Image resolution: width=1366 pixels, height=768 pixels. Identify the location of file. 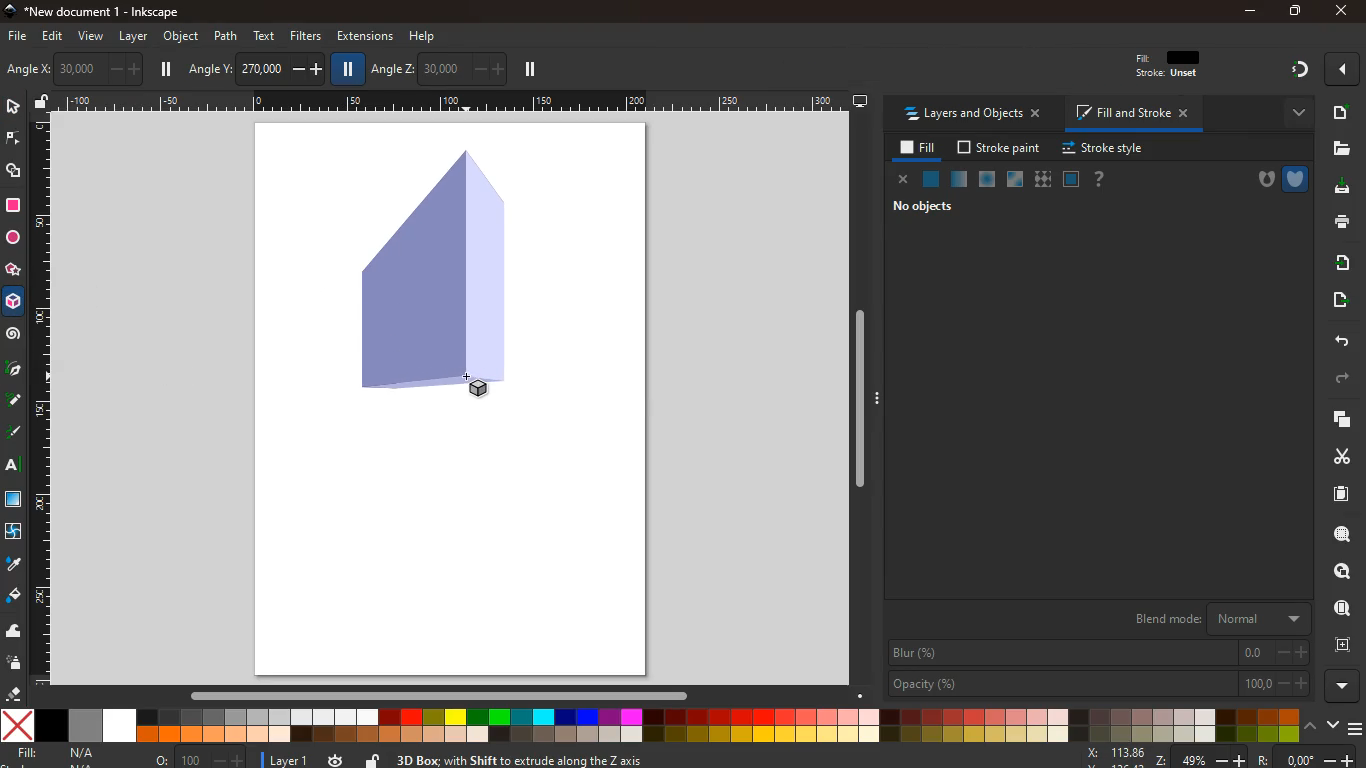
(1342, 148).